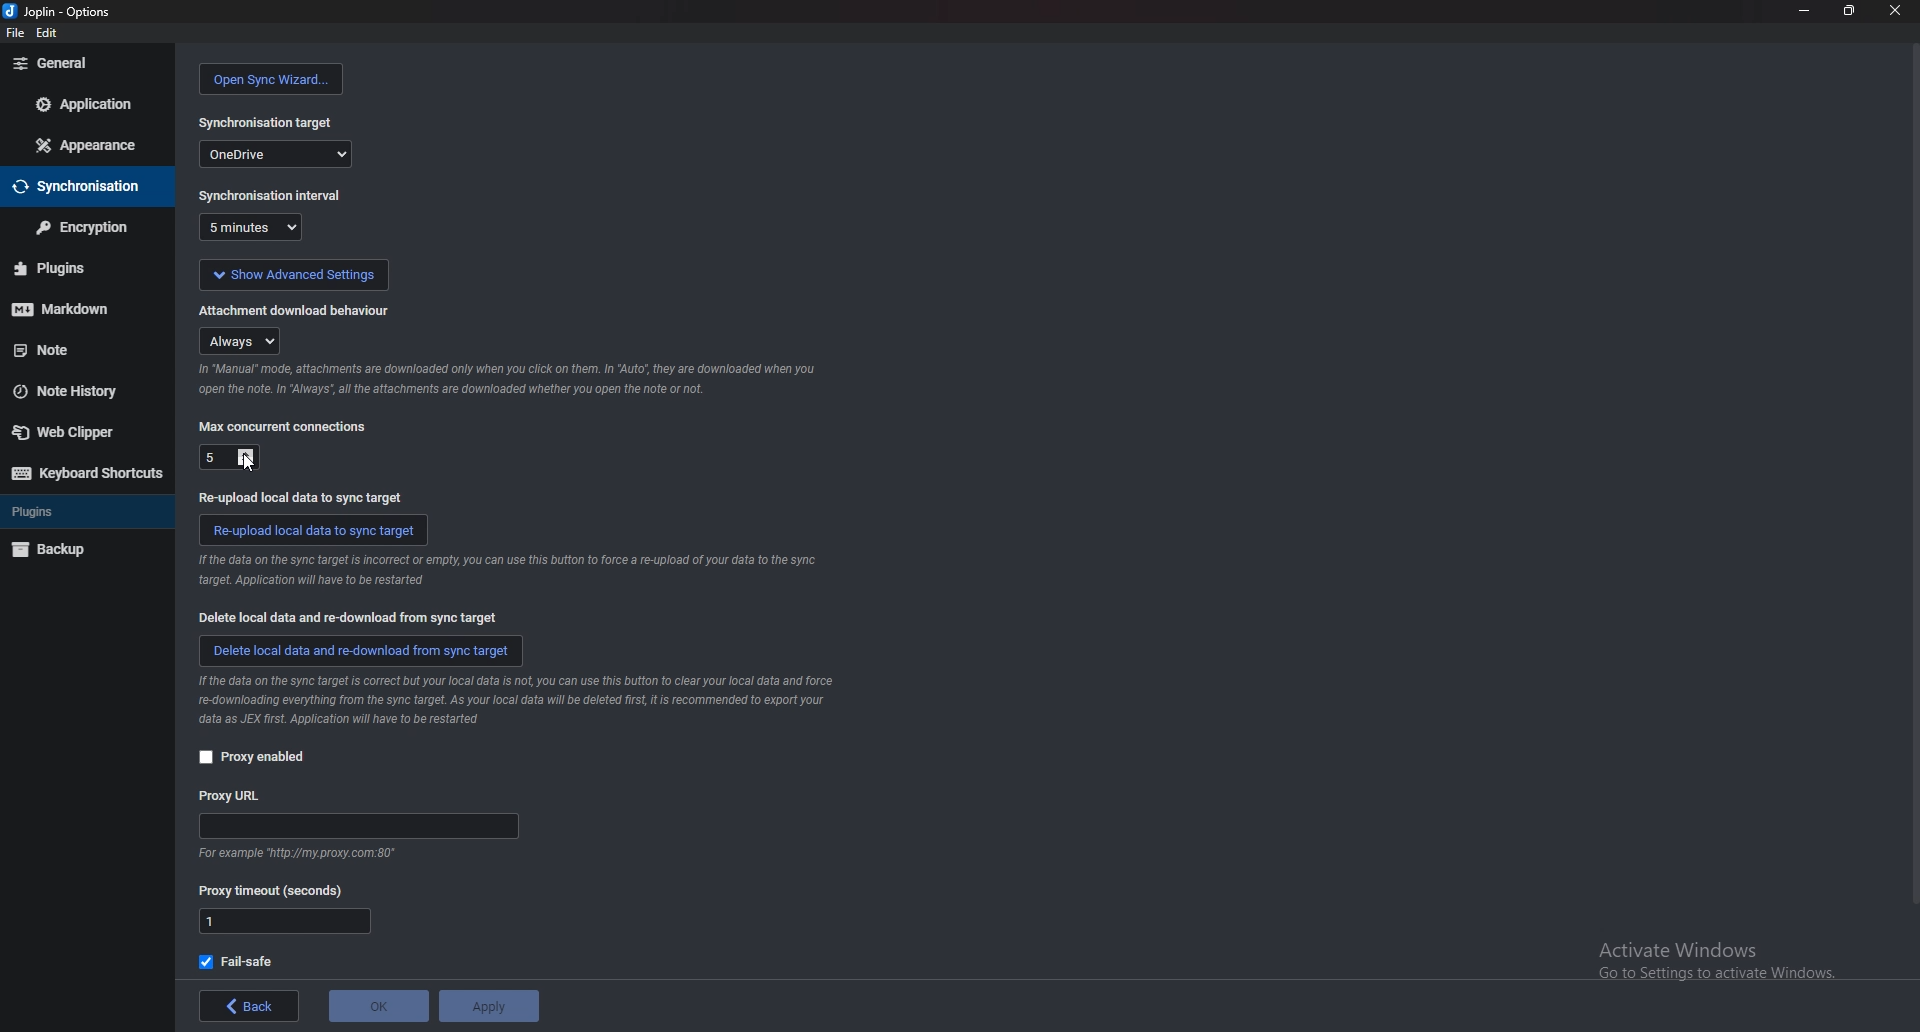  What do you see at coordinates (285, 923) in the screenshot?
I see `proxy timeout input` at bounding box center [285, 923].